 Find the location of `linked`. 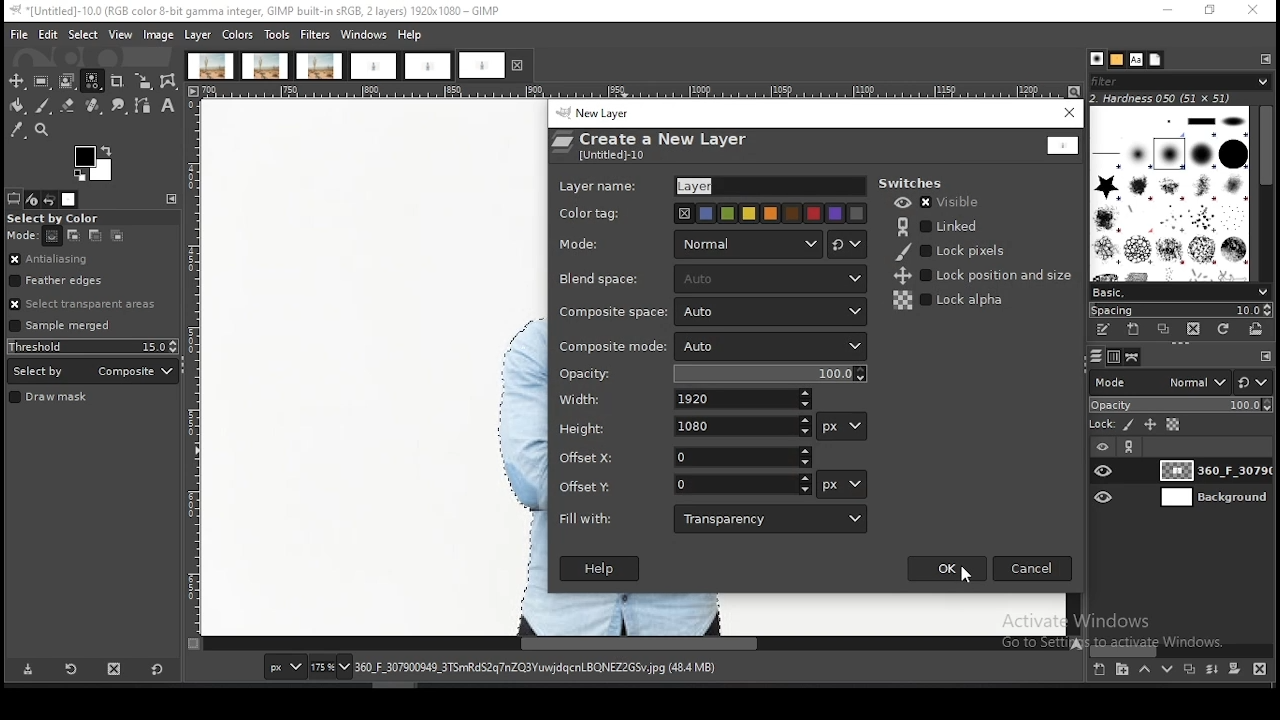

linked is located at coordinates (940, 227).